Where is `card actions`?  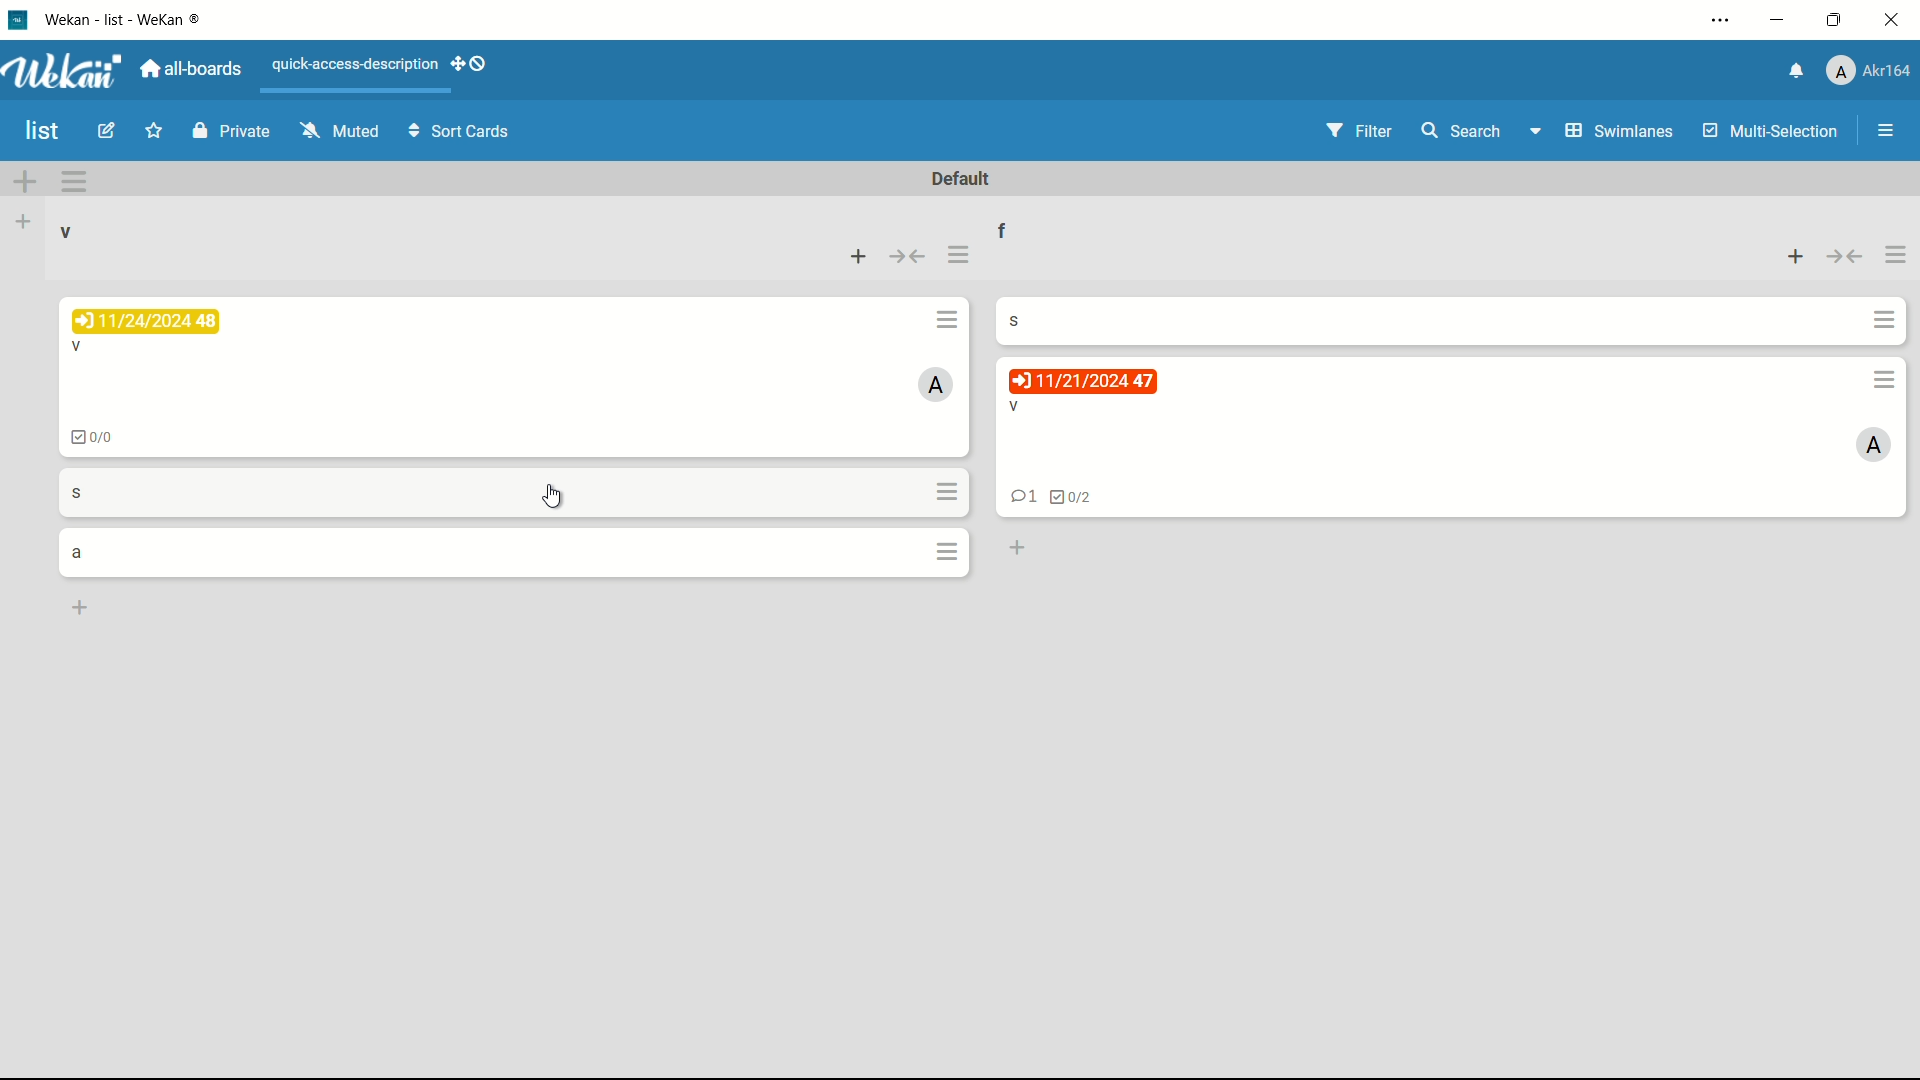
card actions is located at coordinates (950, 319).